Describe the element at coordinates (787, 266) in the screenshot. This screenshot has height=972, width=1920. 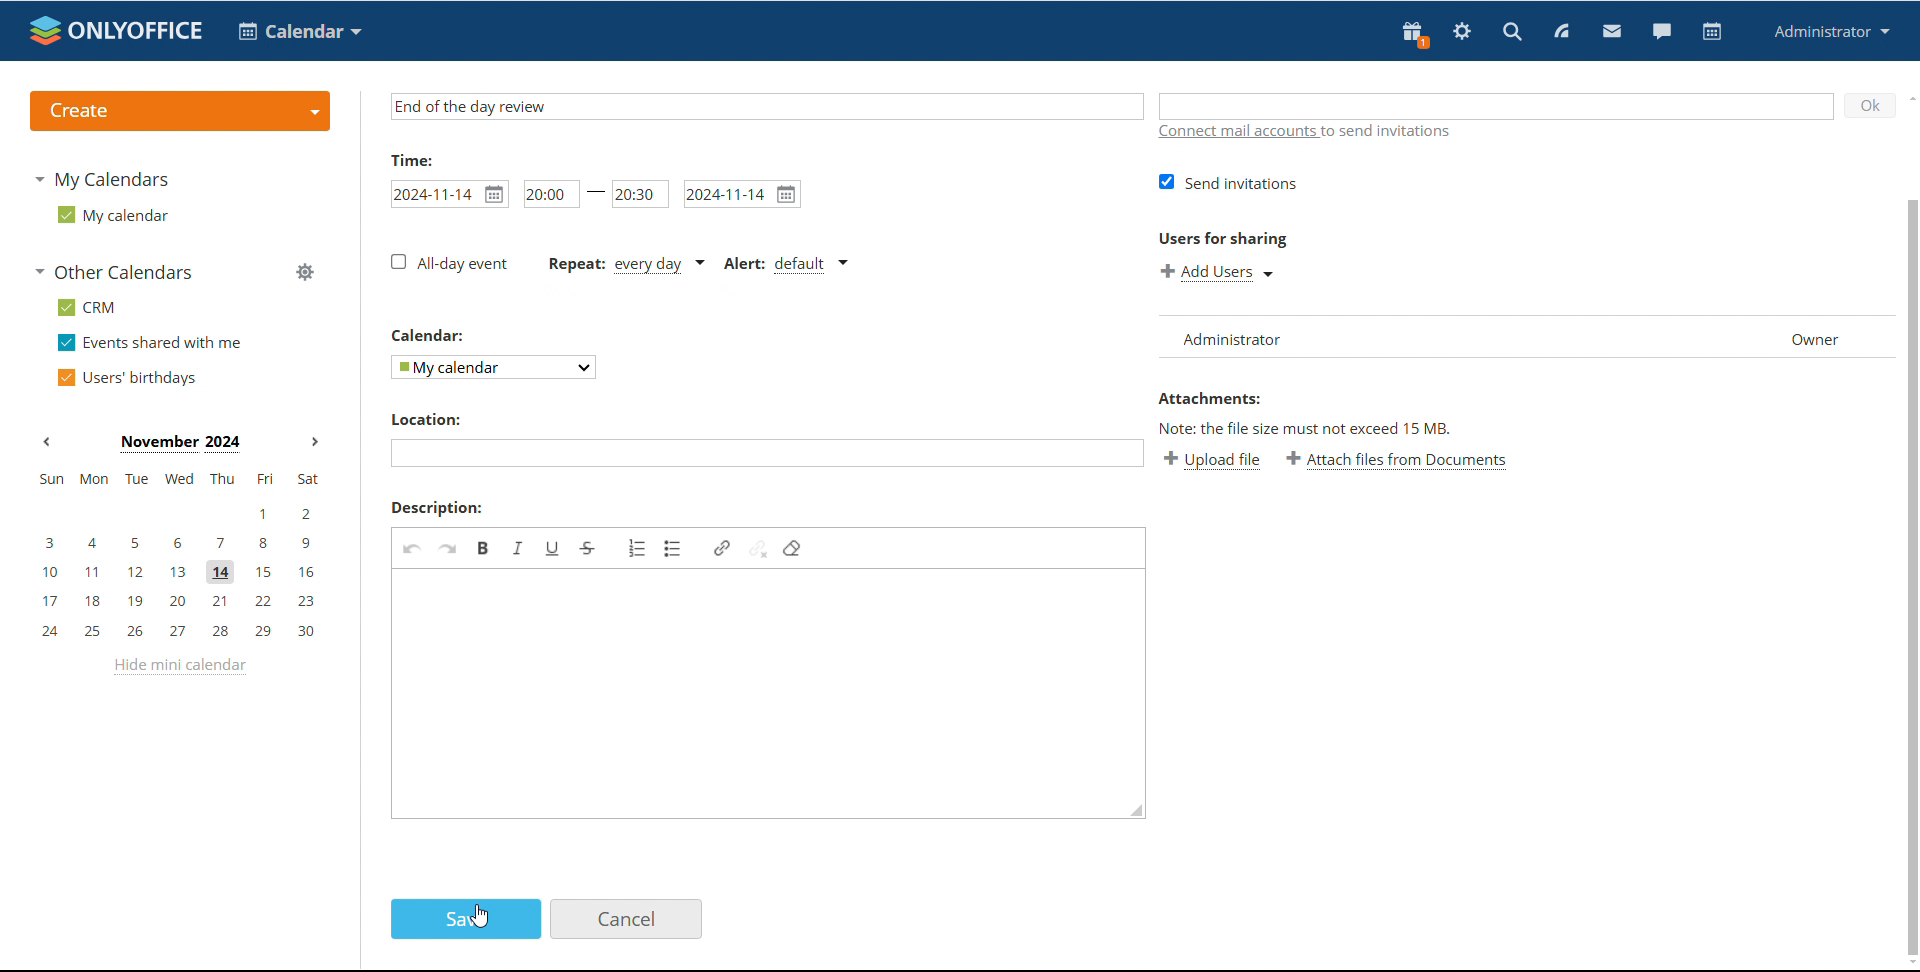
I see `Event alert type set to default` at that location.